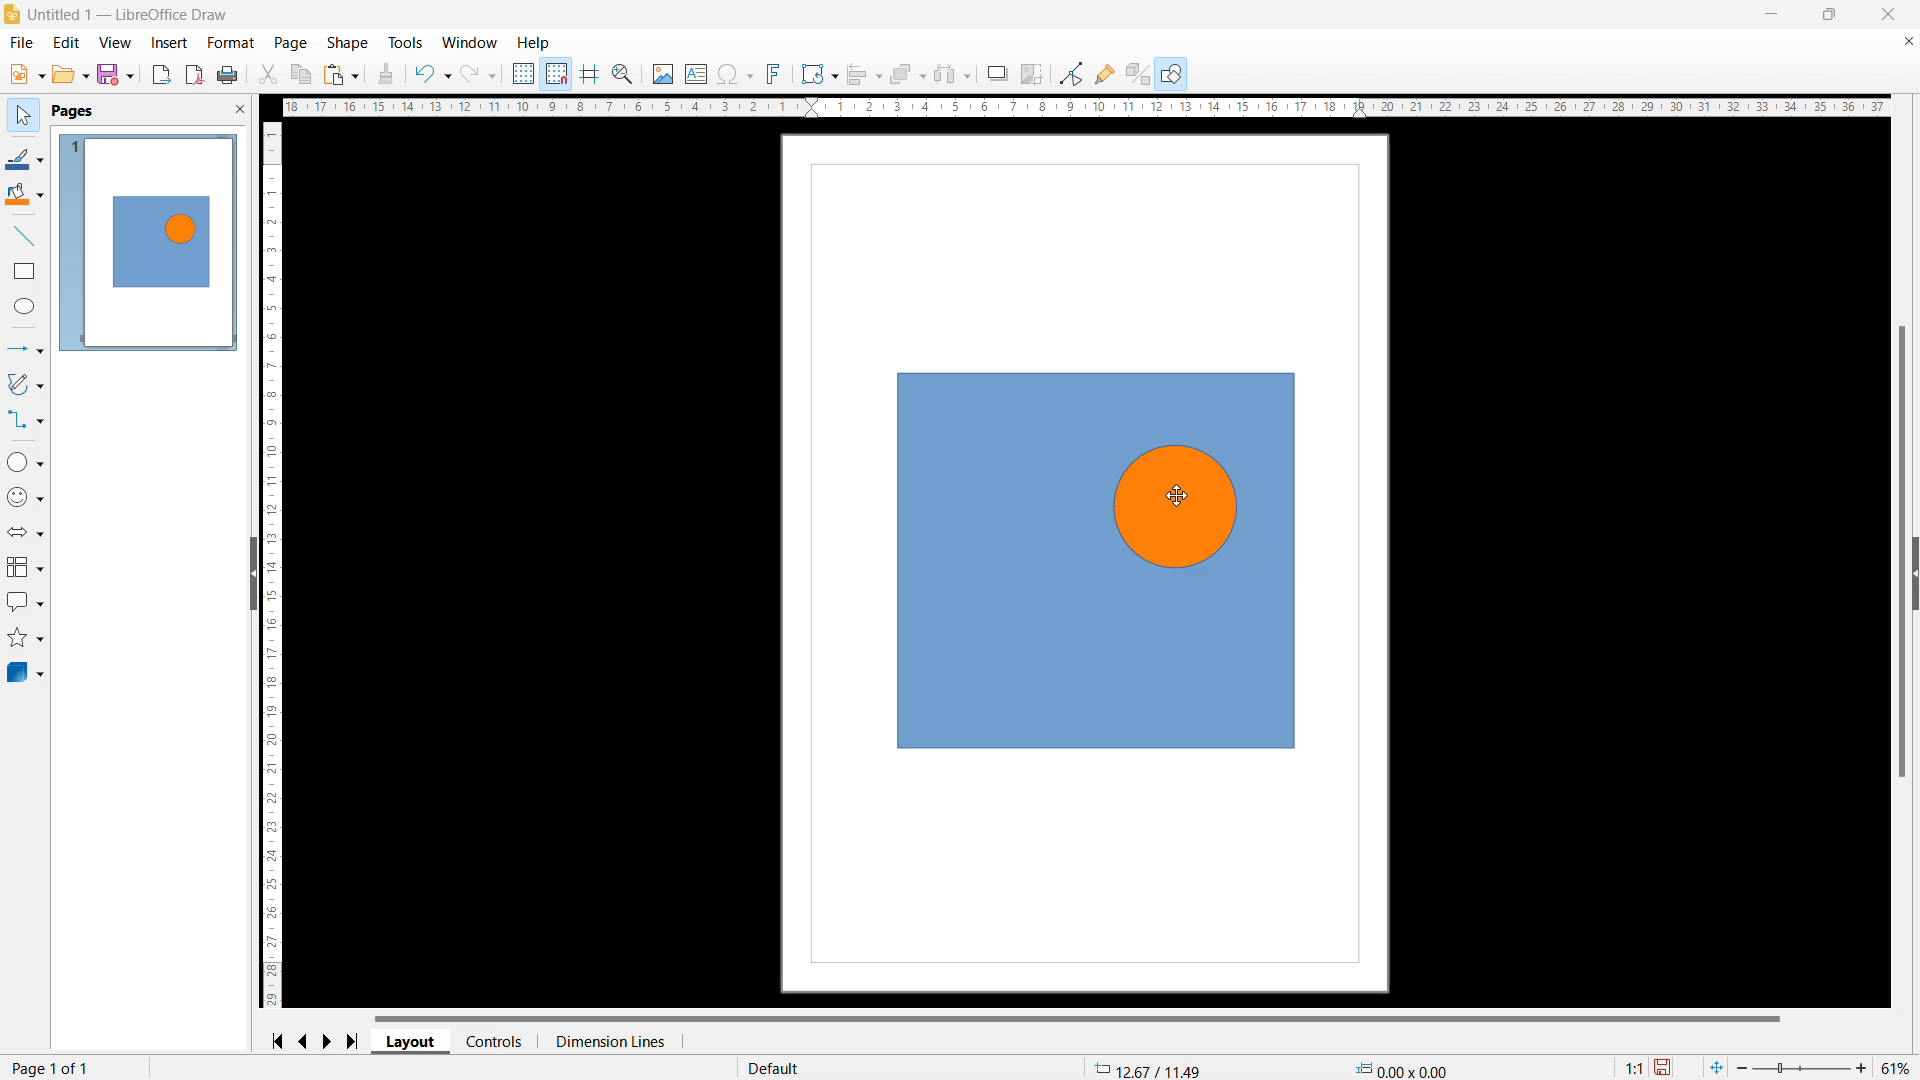  What do you see at coordinates (71, 73) in the screenshot?
I see `open` at bounding box center [71, 73].